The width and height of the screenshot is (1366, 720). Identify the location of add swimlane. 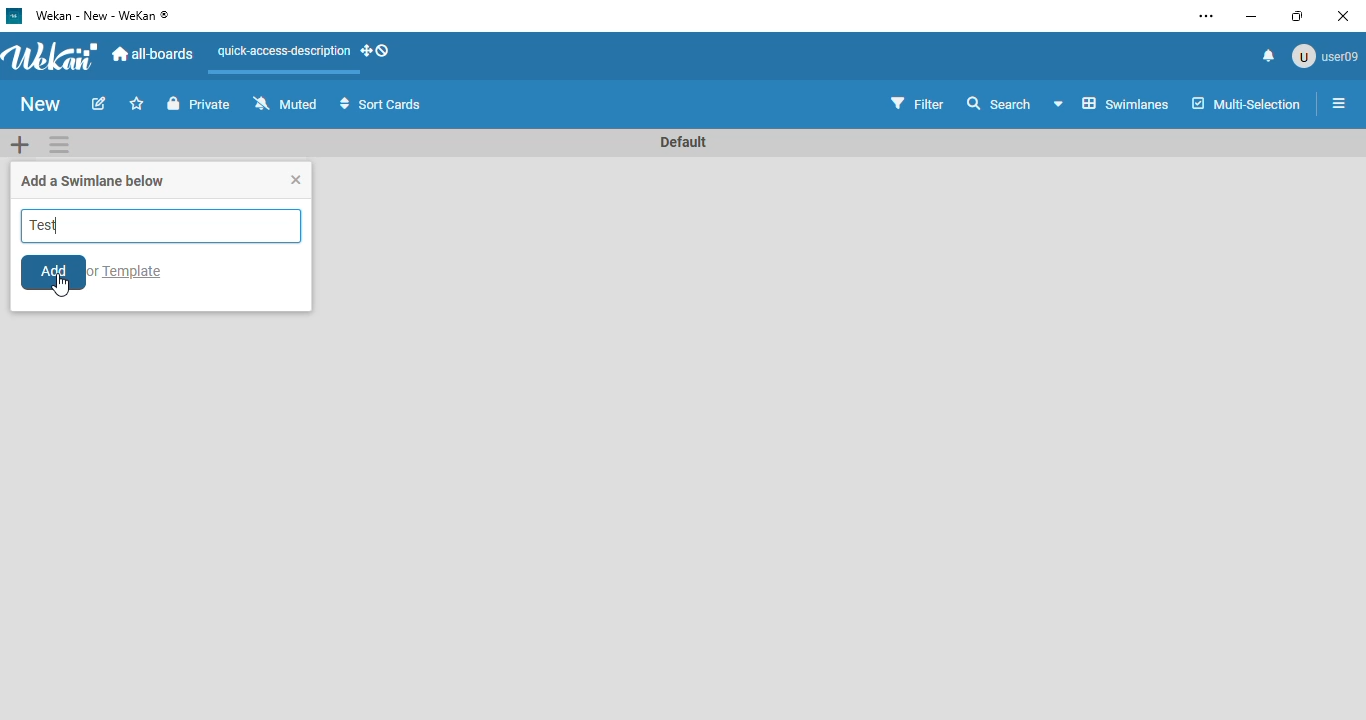
(20, 143).